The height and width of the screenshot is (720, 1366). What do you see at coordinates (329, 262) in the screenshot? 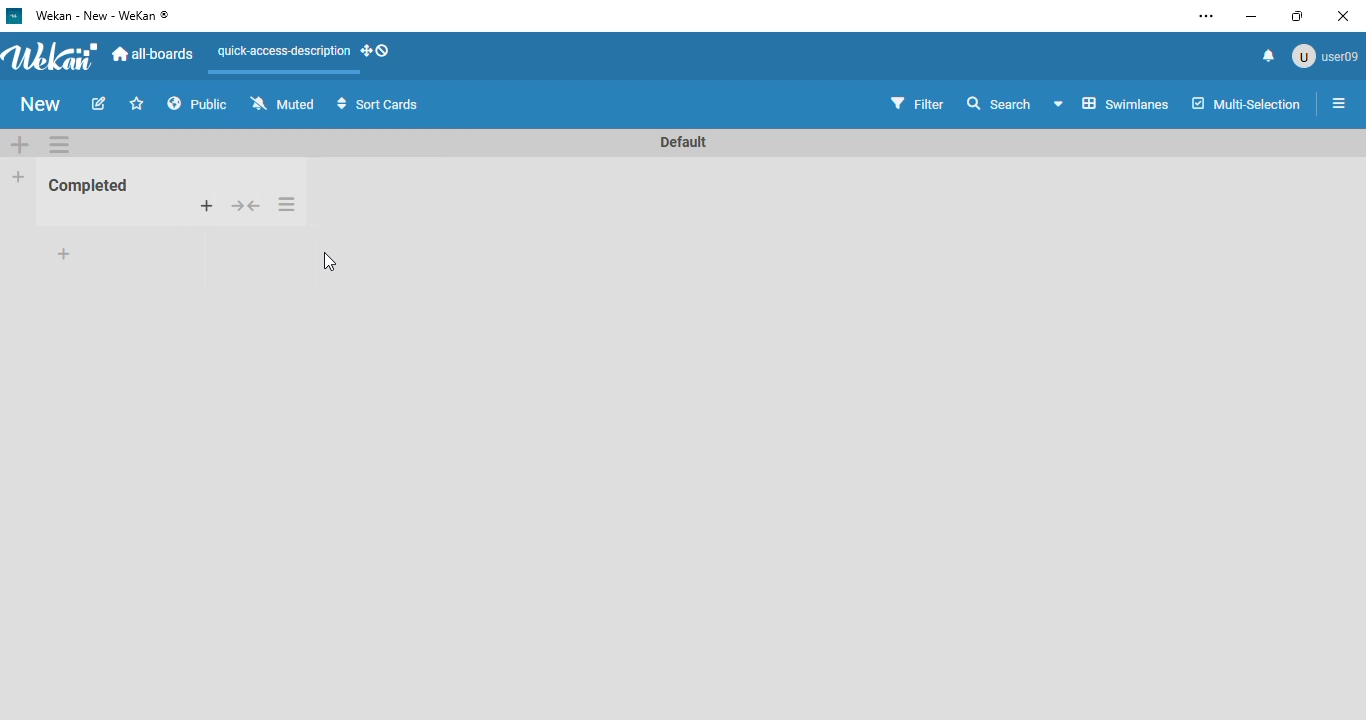
I see `cursor` at bounding box center [329, 262].